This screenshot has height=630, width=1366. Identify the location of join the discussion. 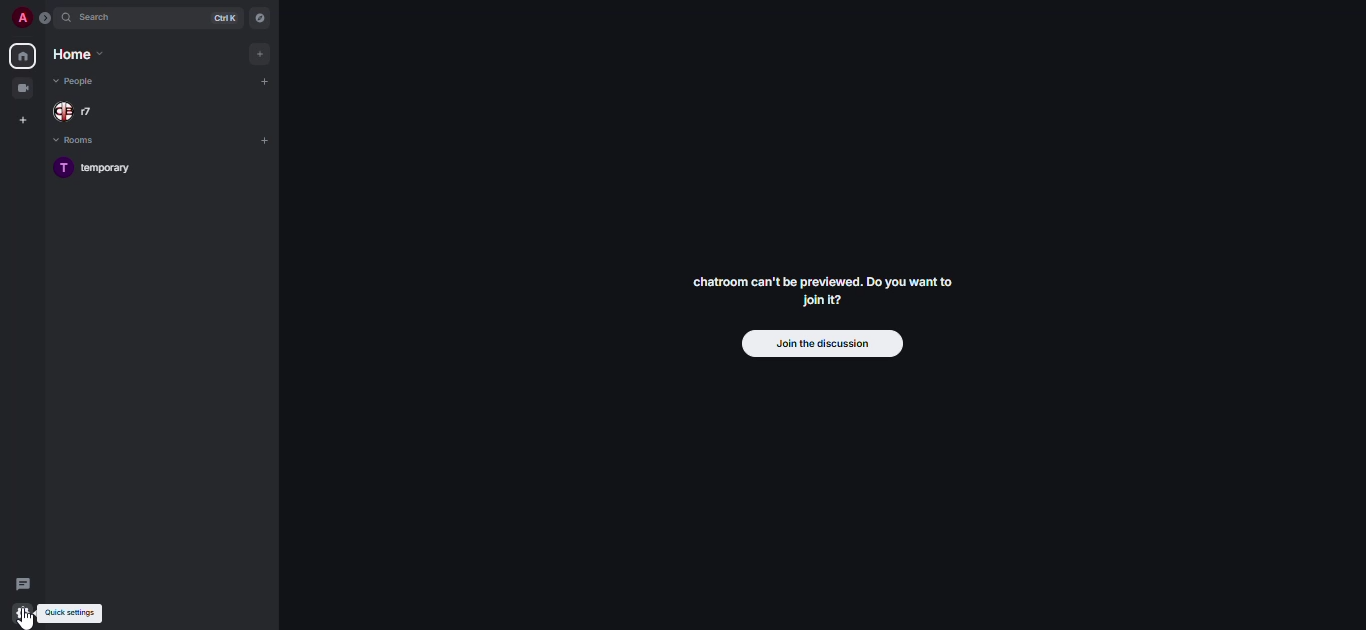
(820, 343).